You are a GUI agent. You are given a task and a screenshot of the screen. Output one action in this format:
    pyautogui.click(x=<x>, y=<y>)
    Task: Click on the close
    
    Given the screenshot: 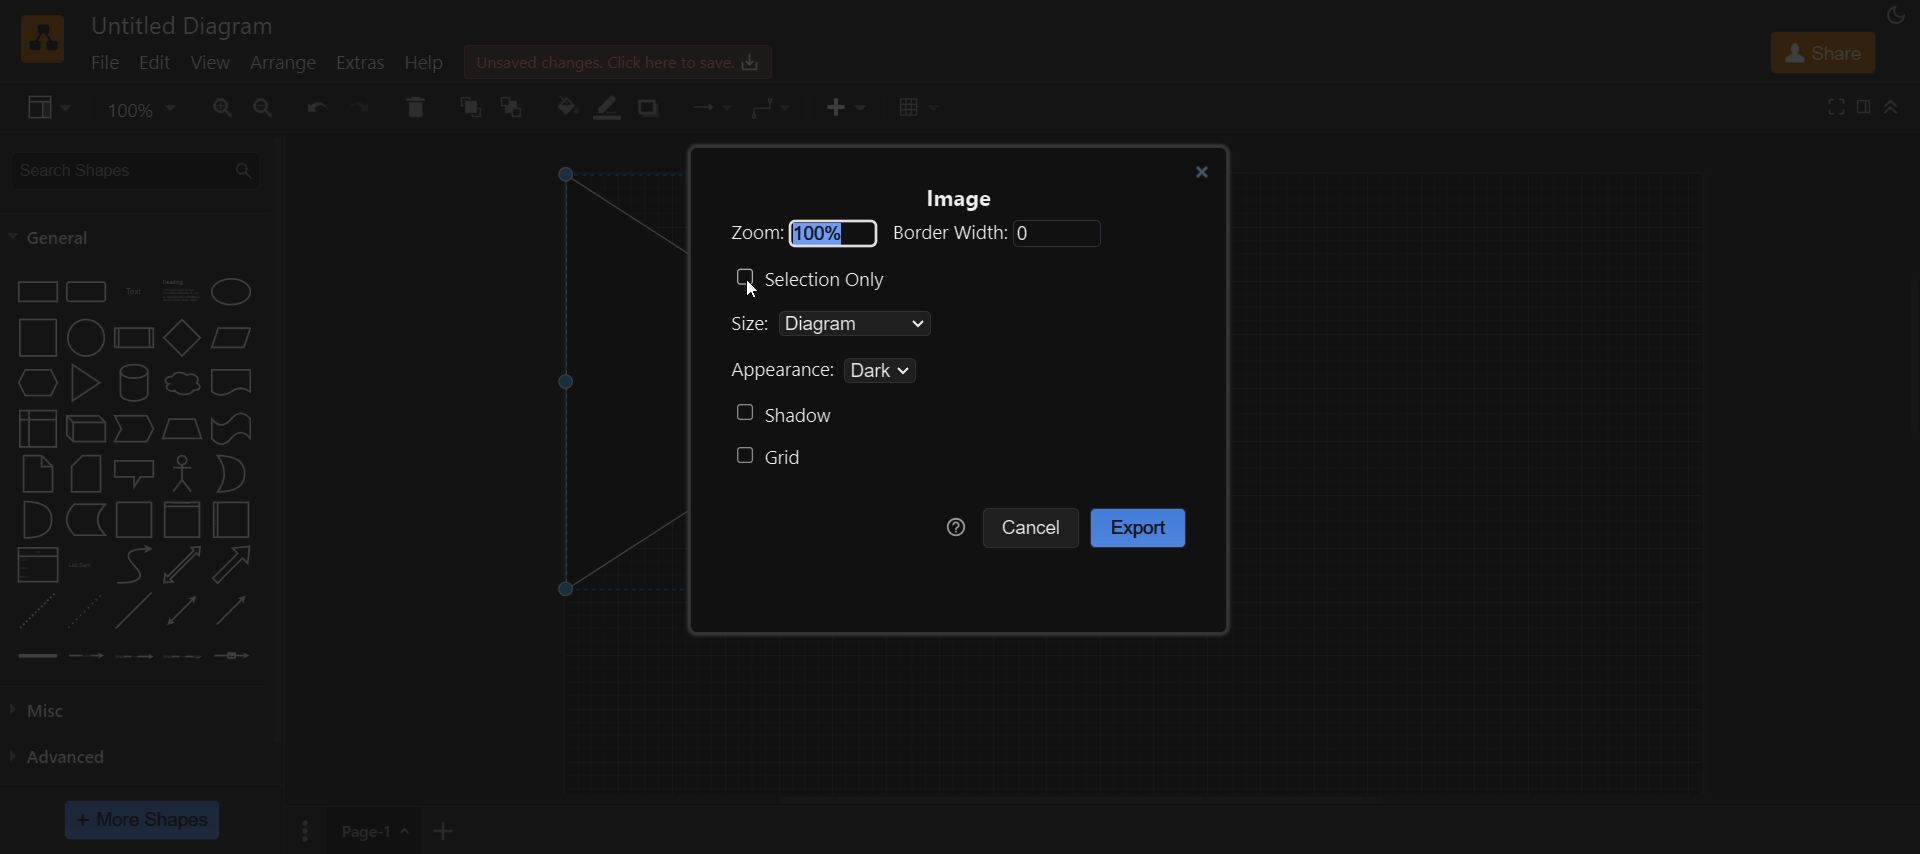 What is the action you would take?
    pyautogui.click(x=1198, y=170)
    